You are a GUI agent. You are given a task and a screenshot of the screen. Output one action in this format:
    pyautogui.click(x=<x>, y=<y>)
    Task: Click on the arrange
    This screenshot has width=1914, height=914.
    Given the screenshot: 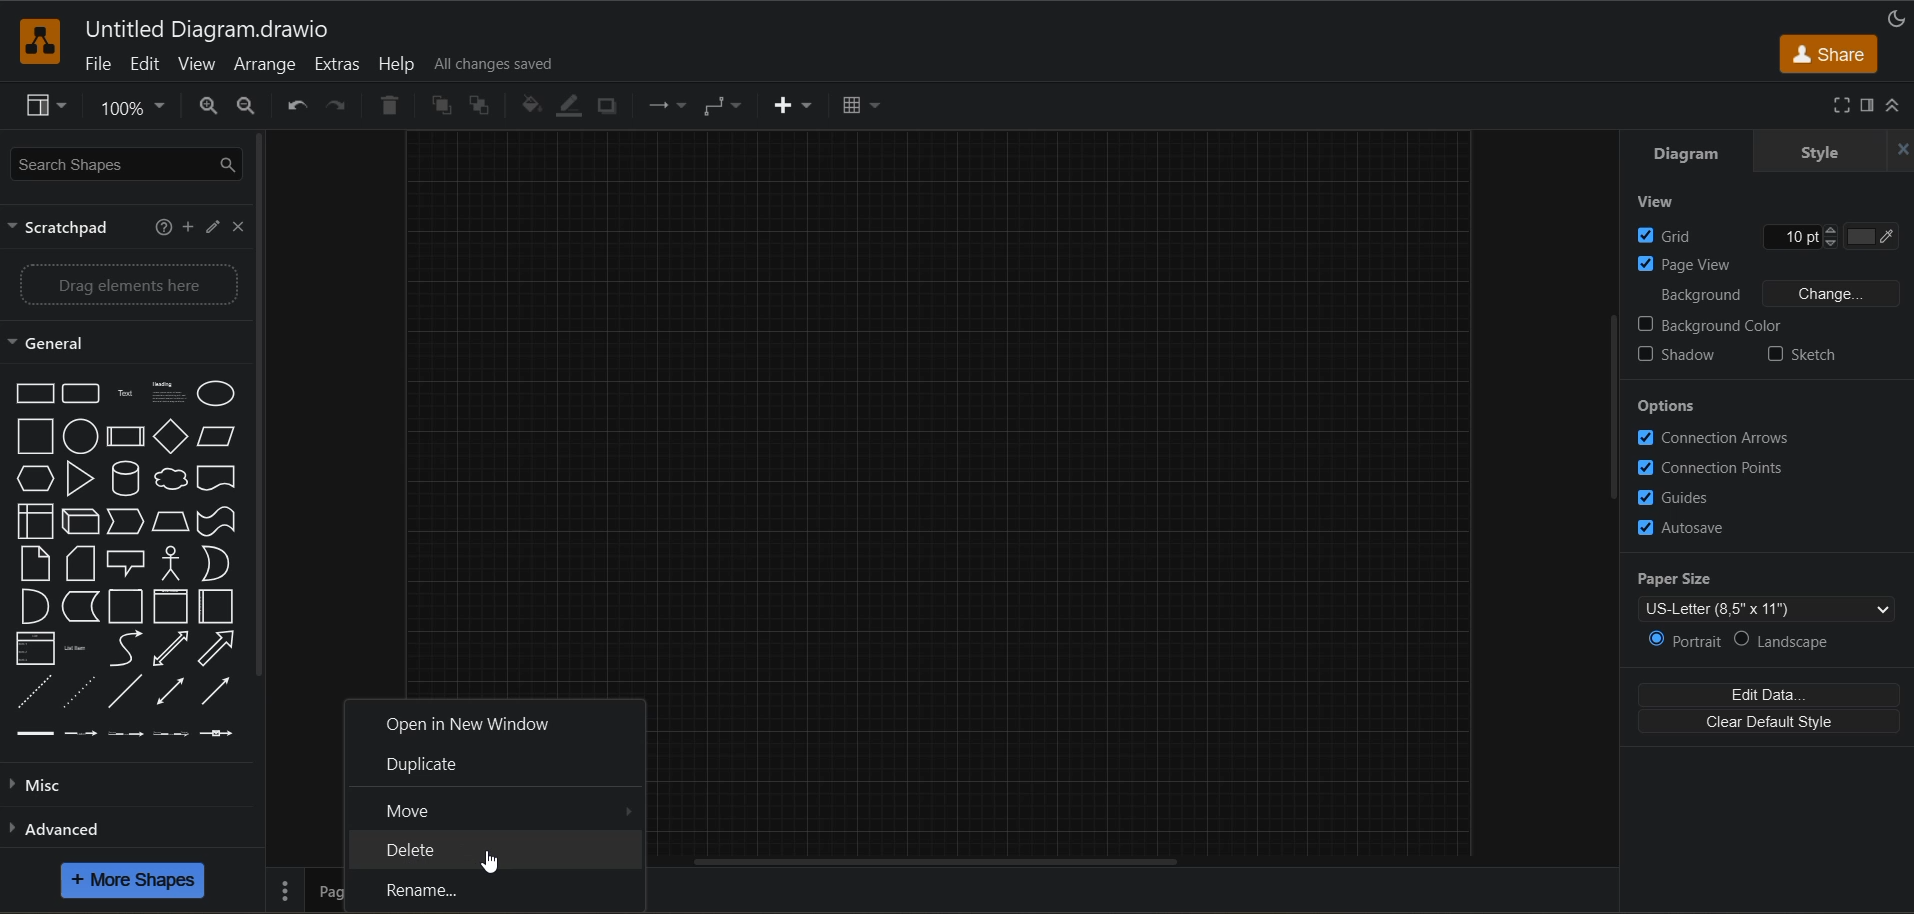 What is the action you would take?
    pyautogui.click(x=266, y=65)
    